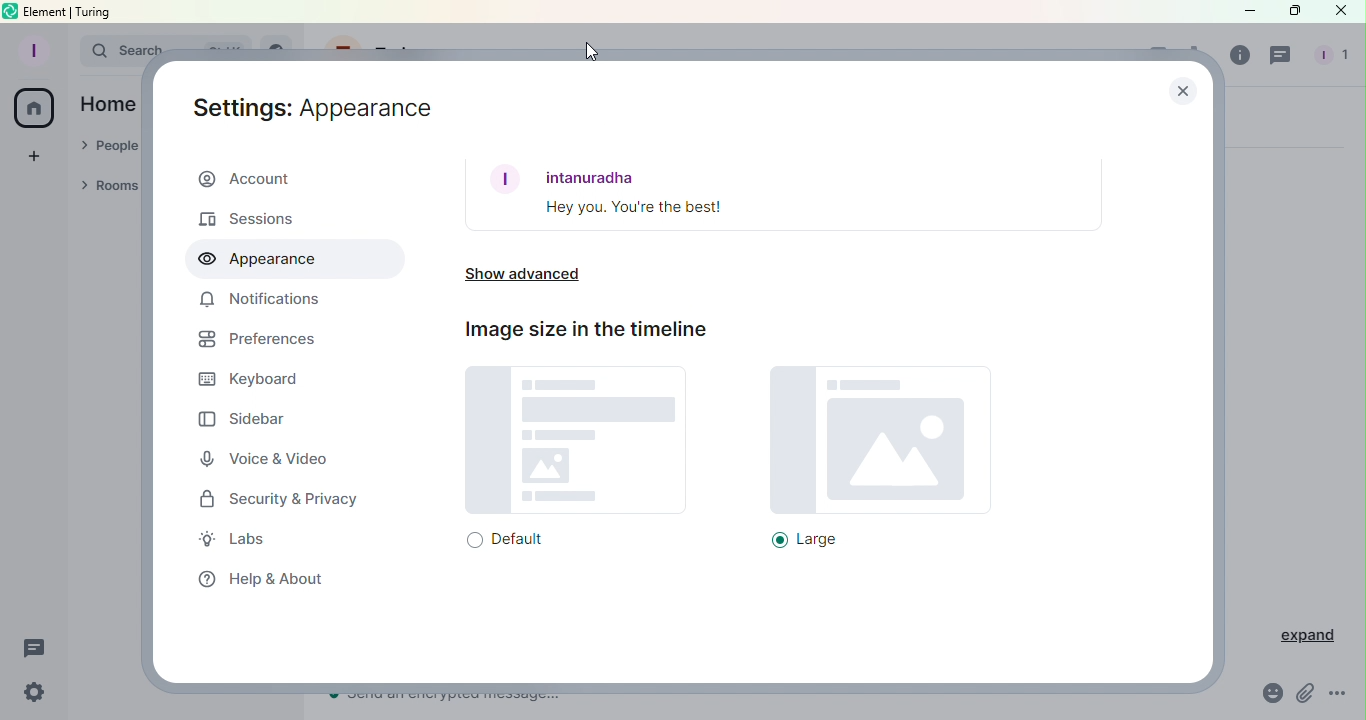  What do you see at coordinates (590, 51) in the screenshot?
I see `Cursor` at bounding box center [590, 51].